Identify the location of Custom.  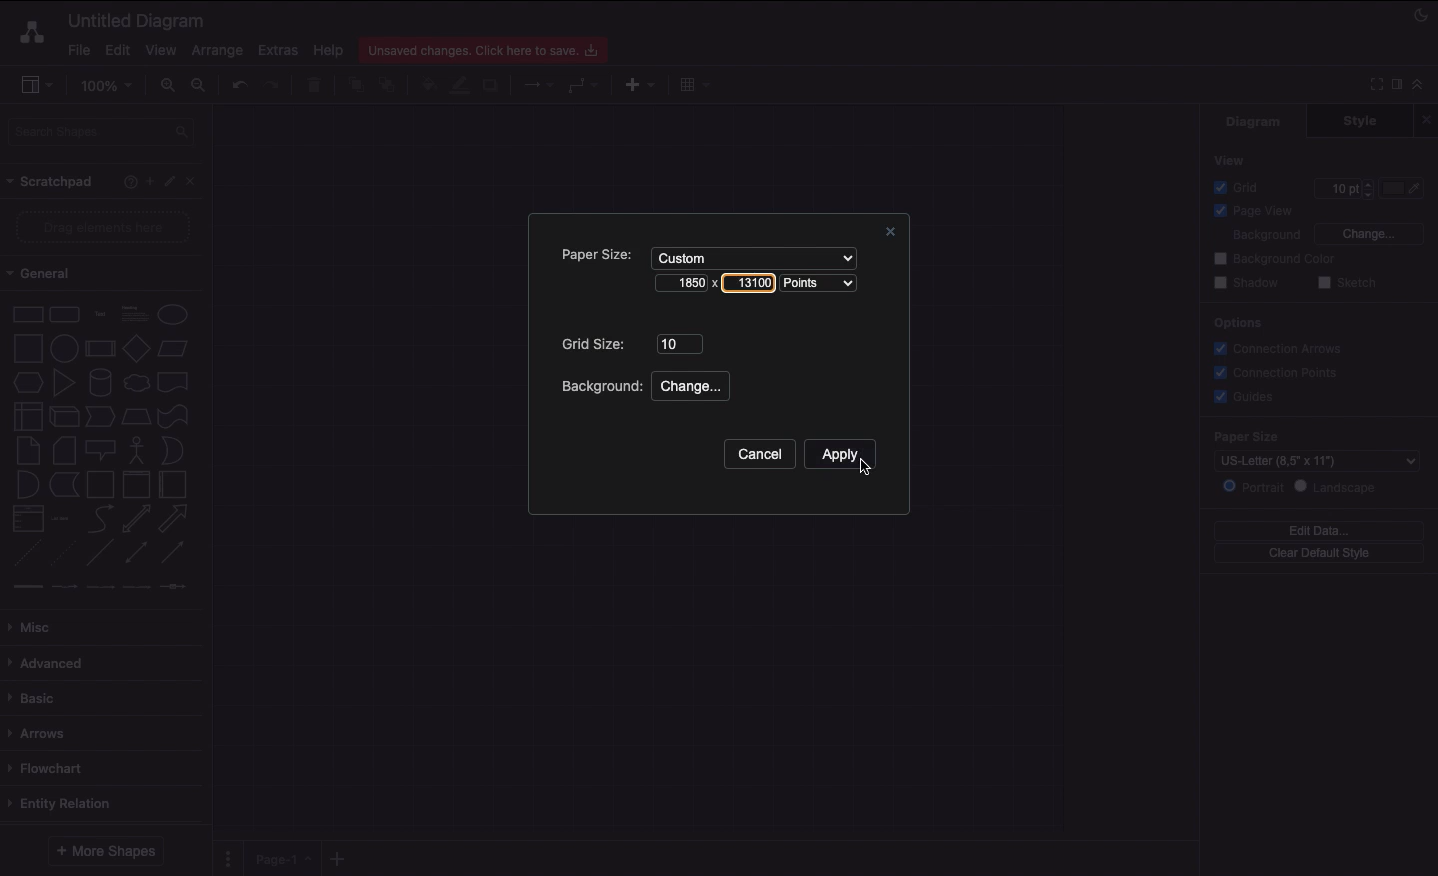
(751, 256).